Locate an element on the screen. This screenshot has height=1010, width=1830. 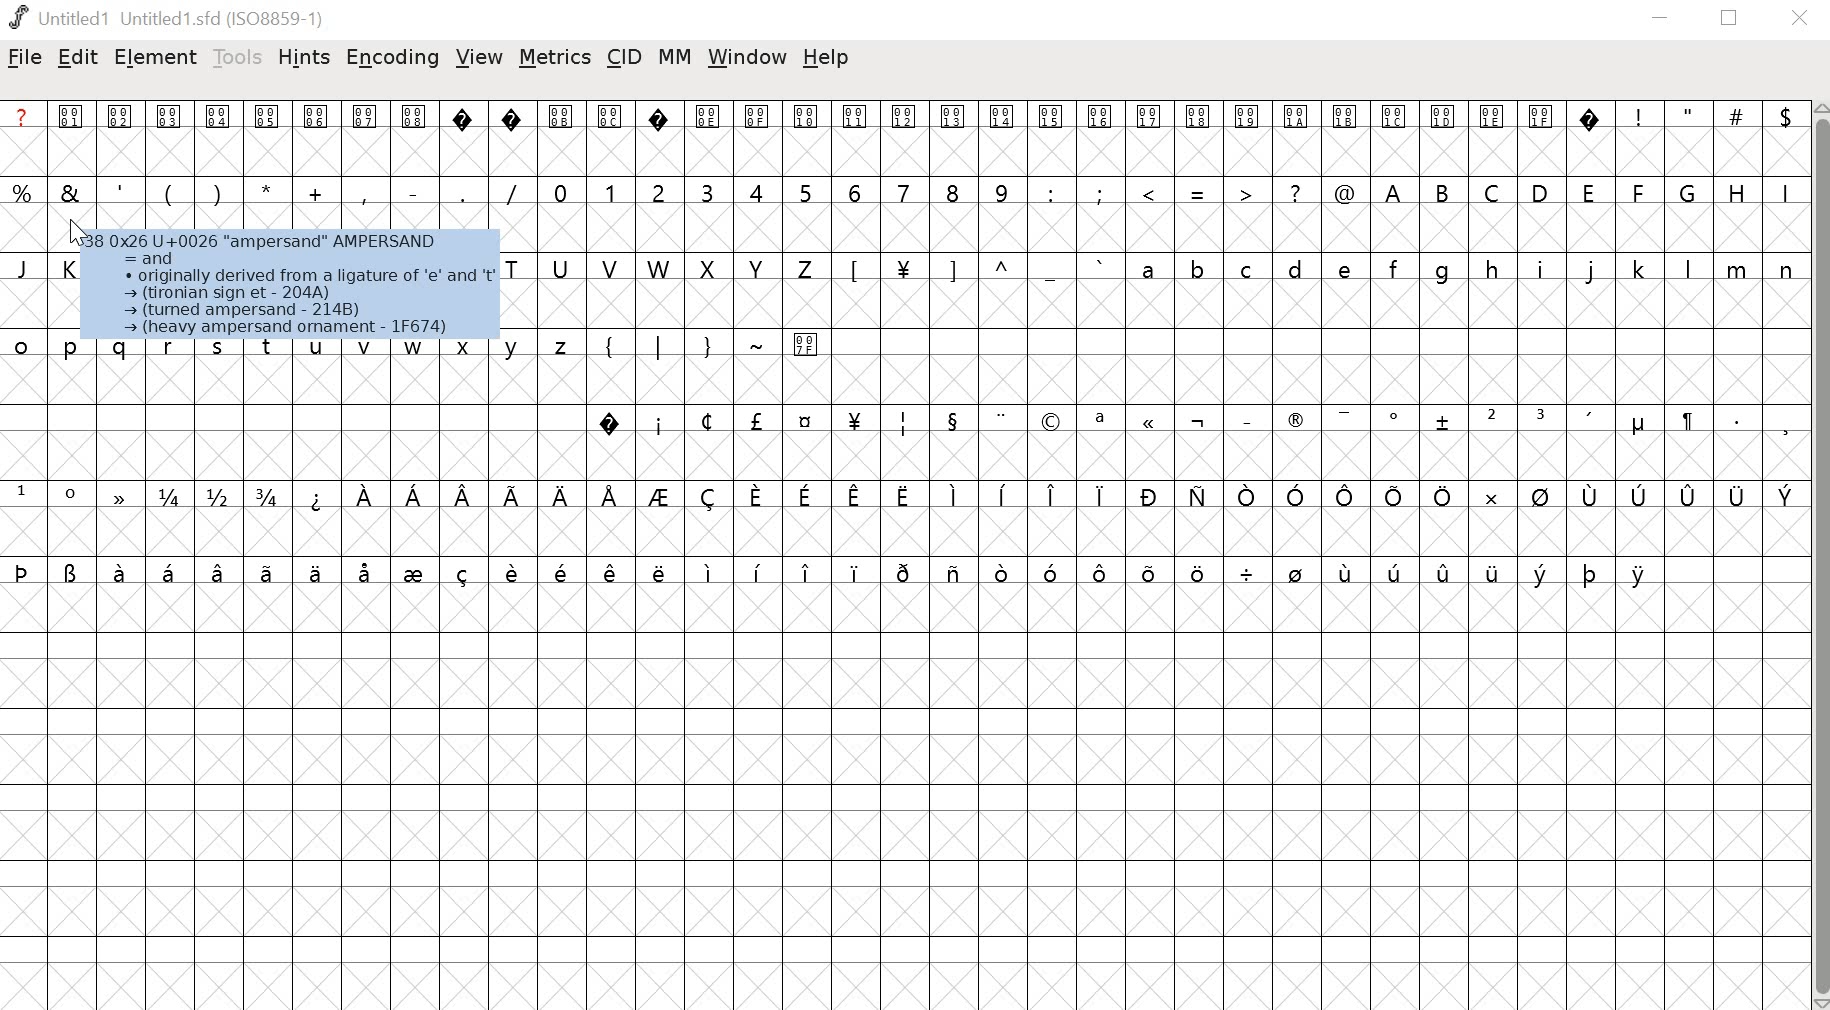
symbol is located at coordinates (123, 571).